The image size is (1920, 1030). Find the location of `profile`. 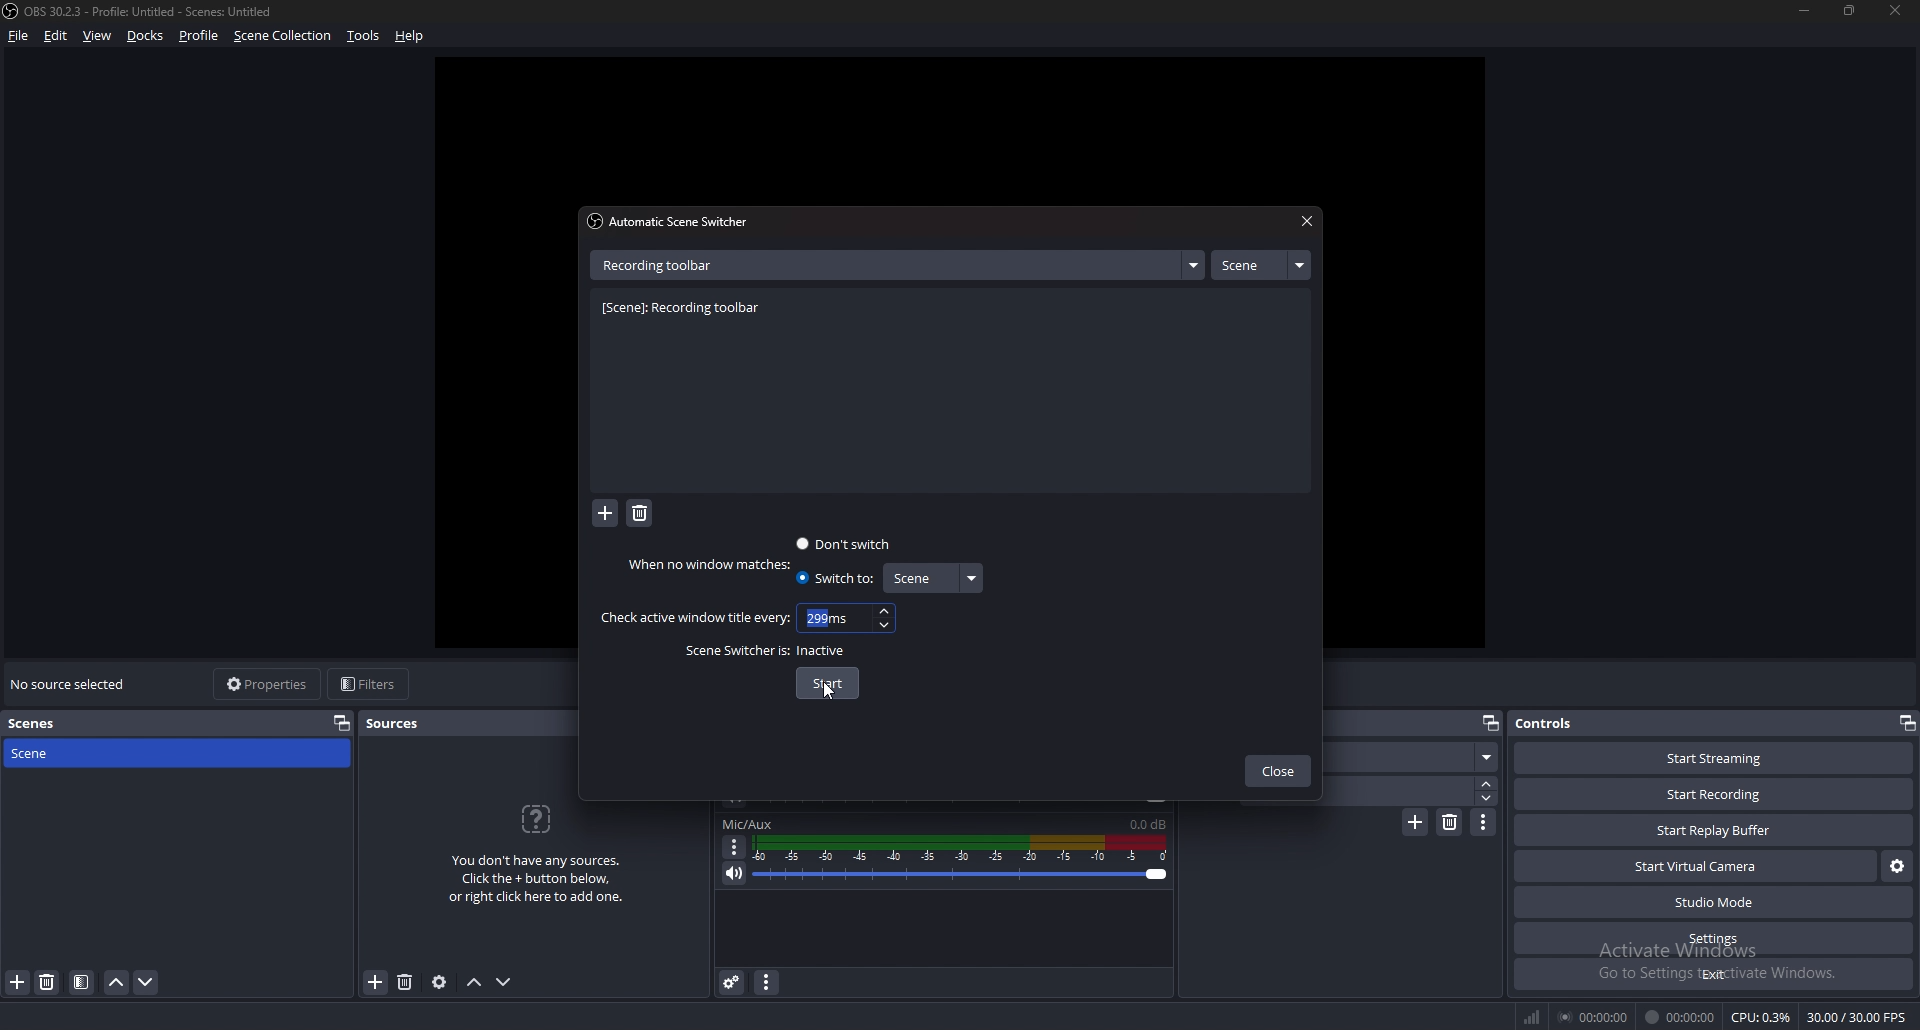

profile is located at coordinates (199, 35).